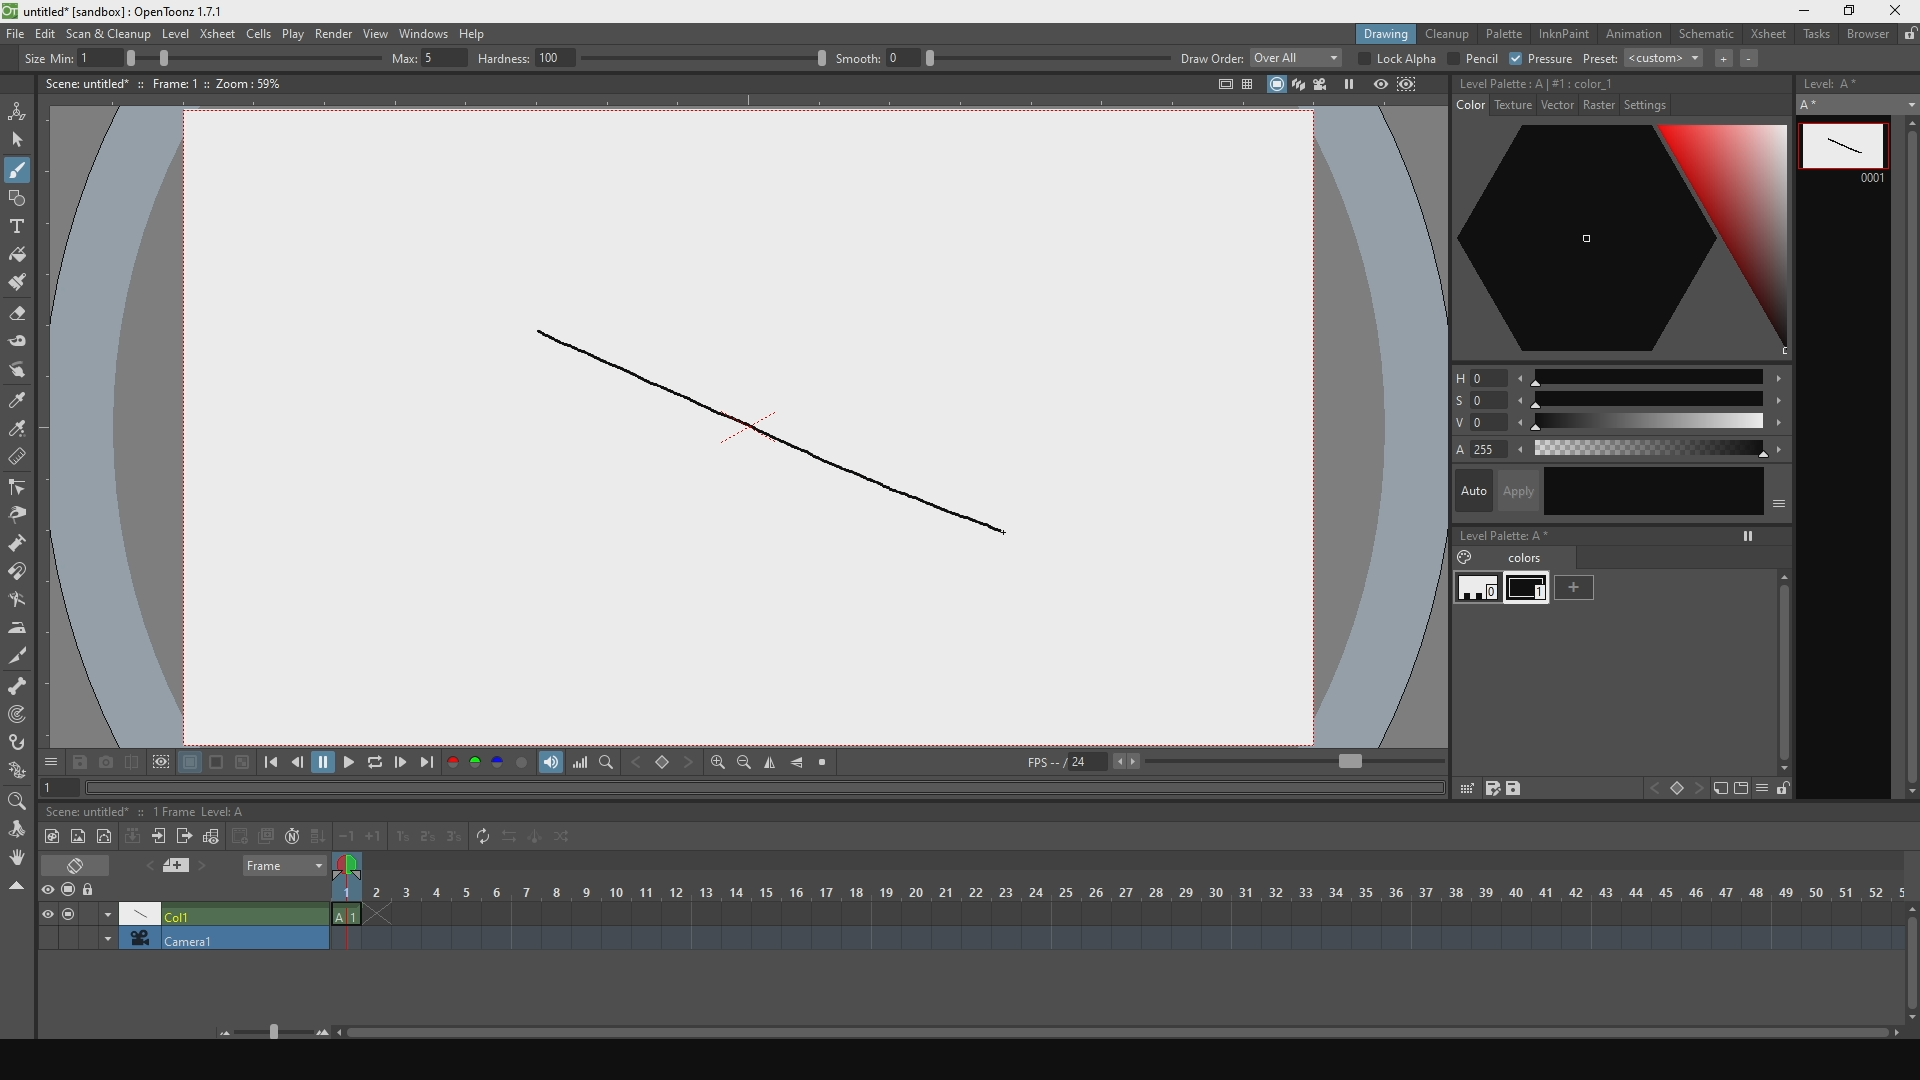 The height and width of the screenshot is (1080, 1920). What do you see at coordinates (110, 32) in the screenshot?
I see `scan and cleanup` at bounding box center [110, 32].